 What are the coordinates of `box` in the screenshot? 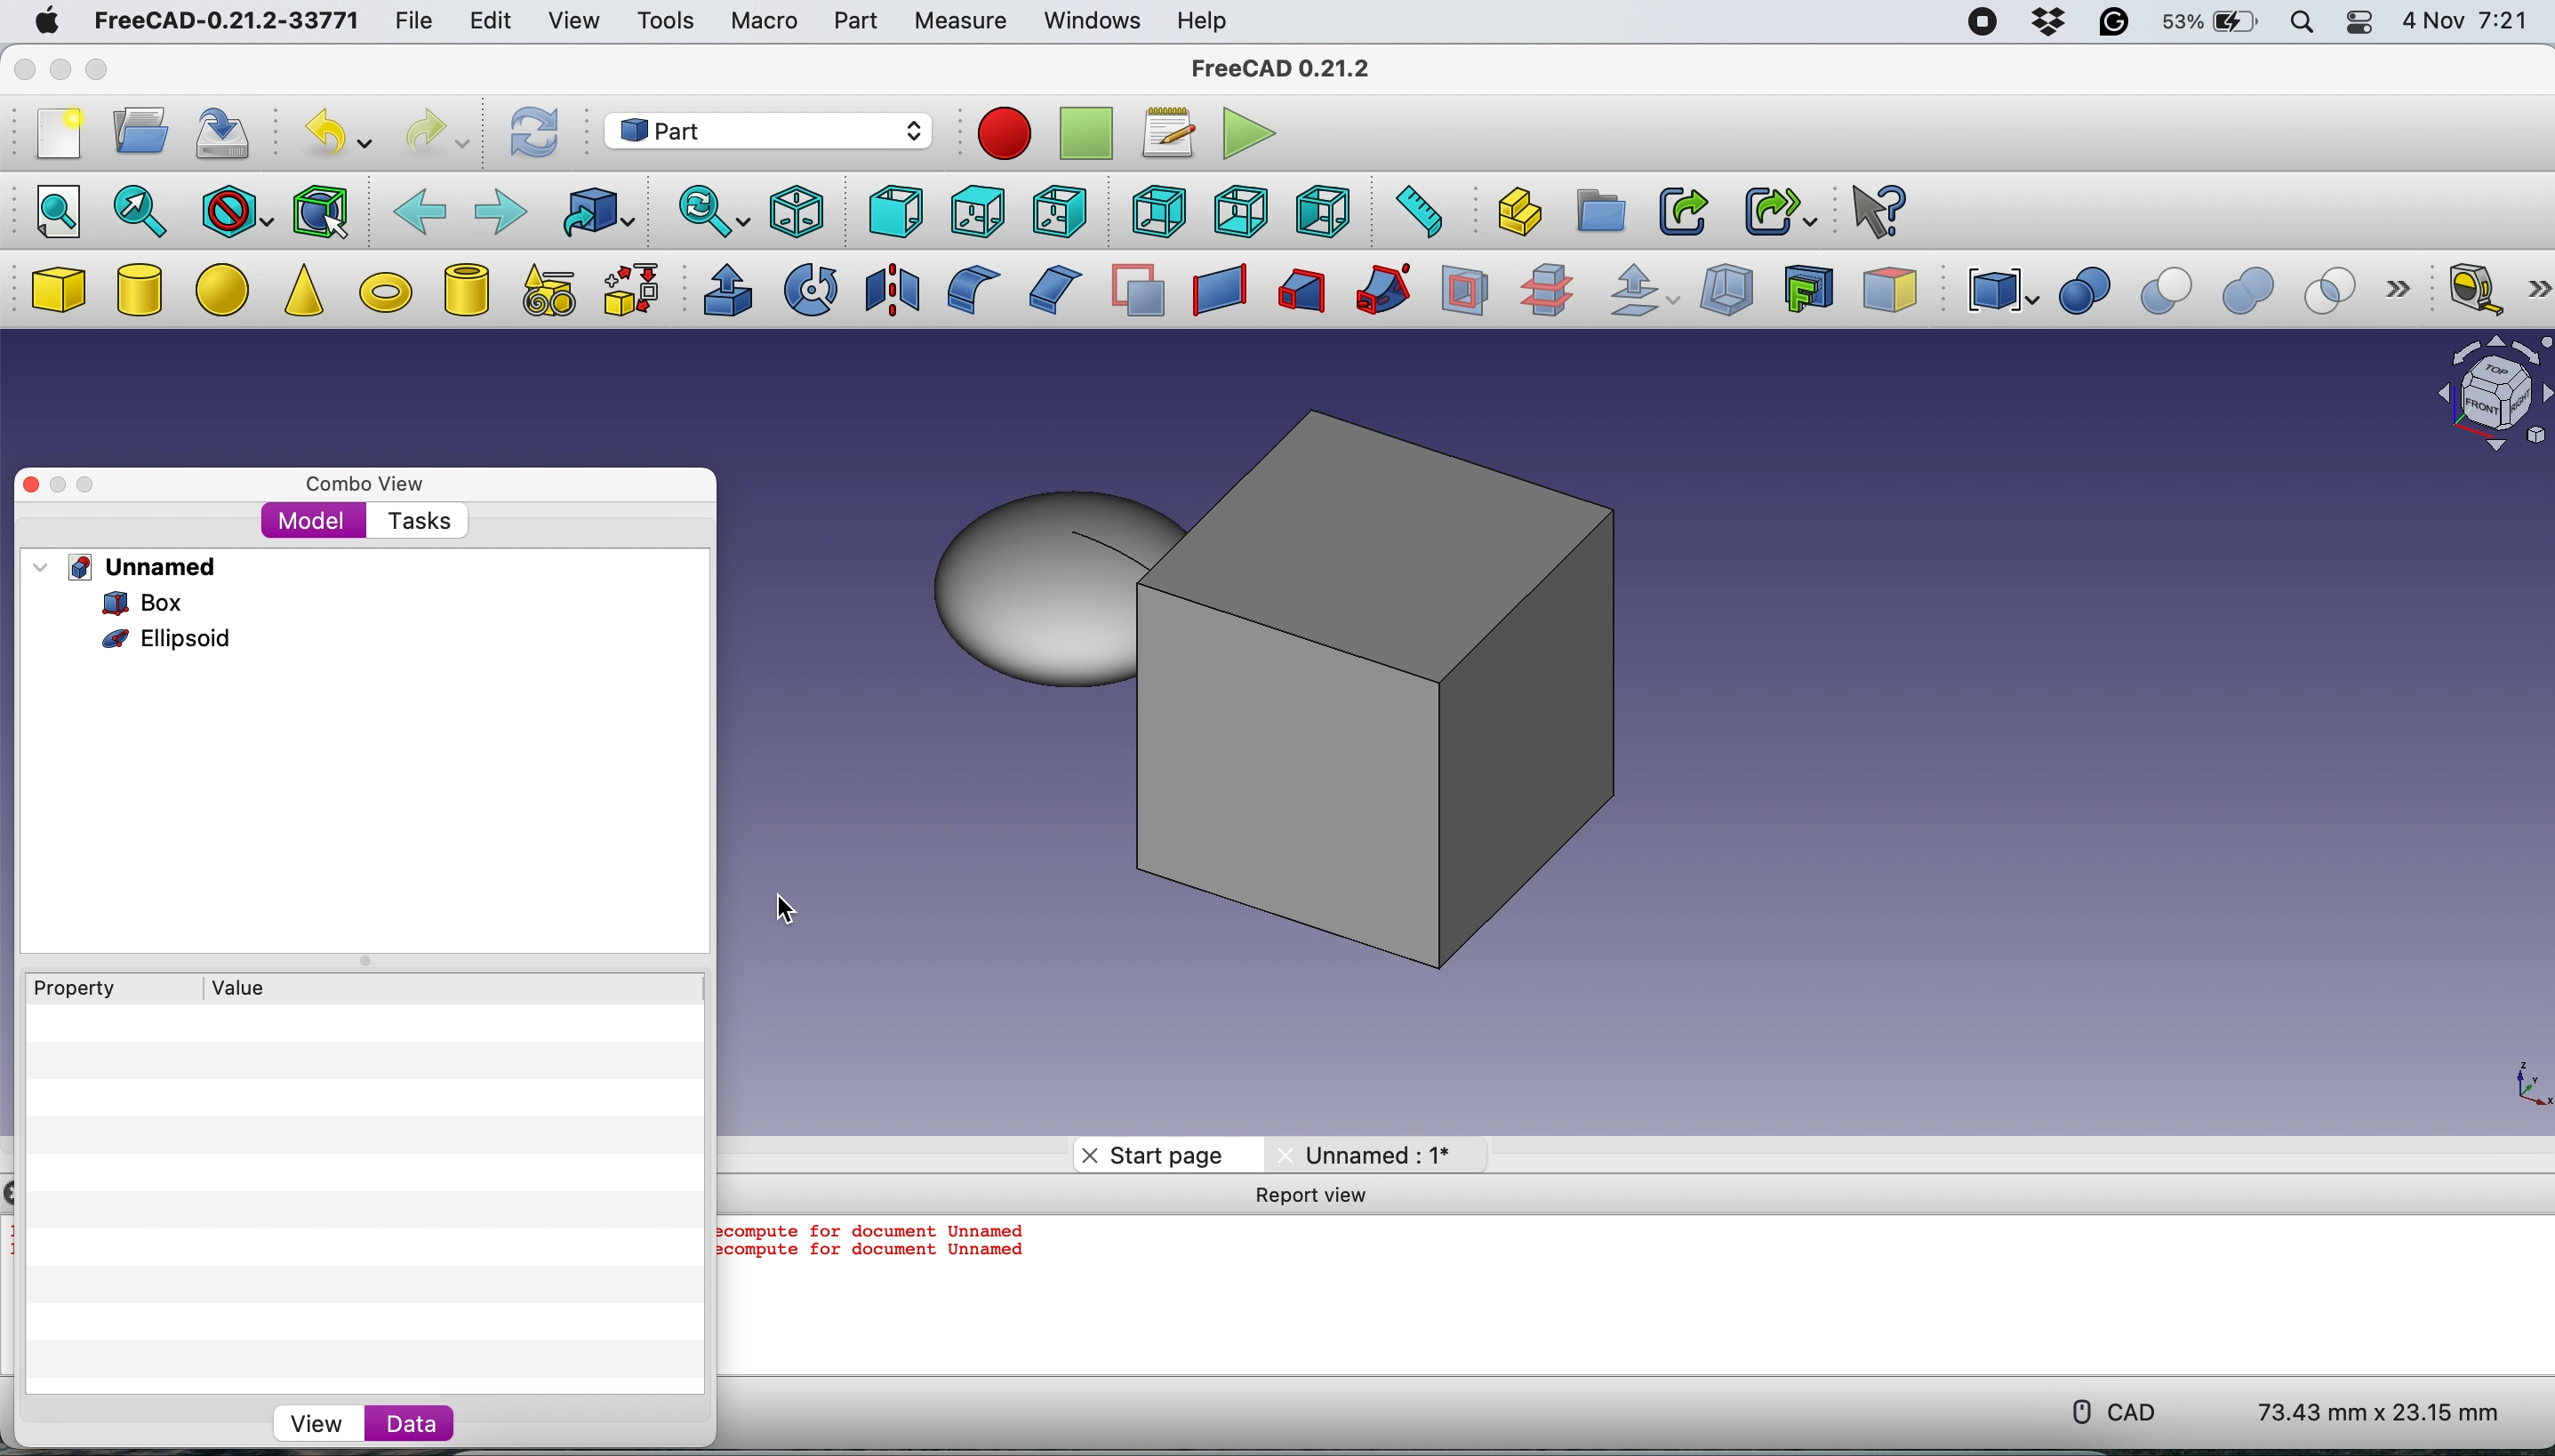 It's located at (137, 601).